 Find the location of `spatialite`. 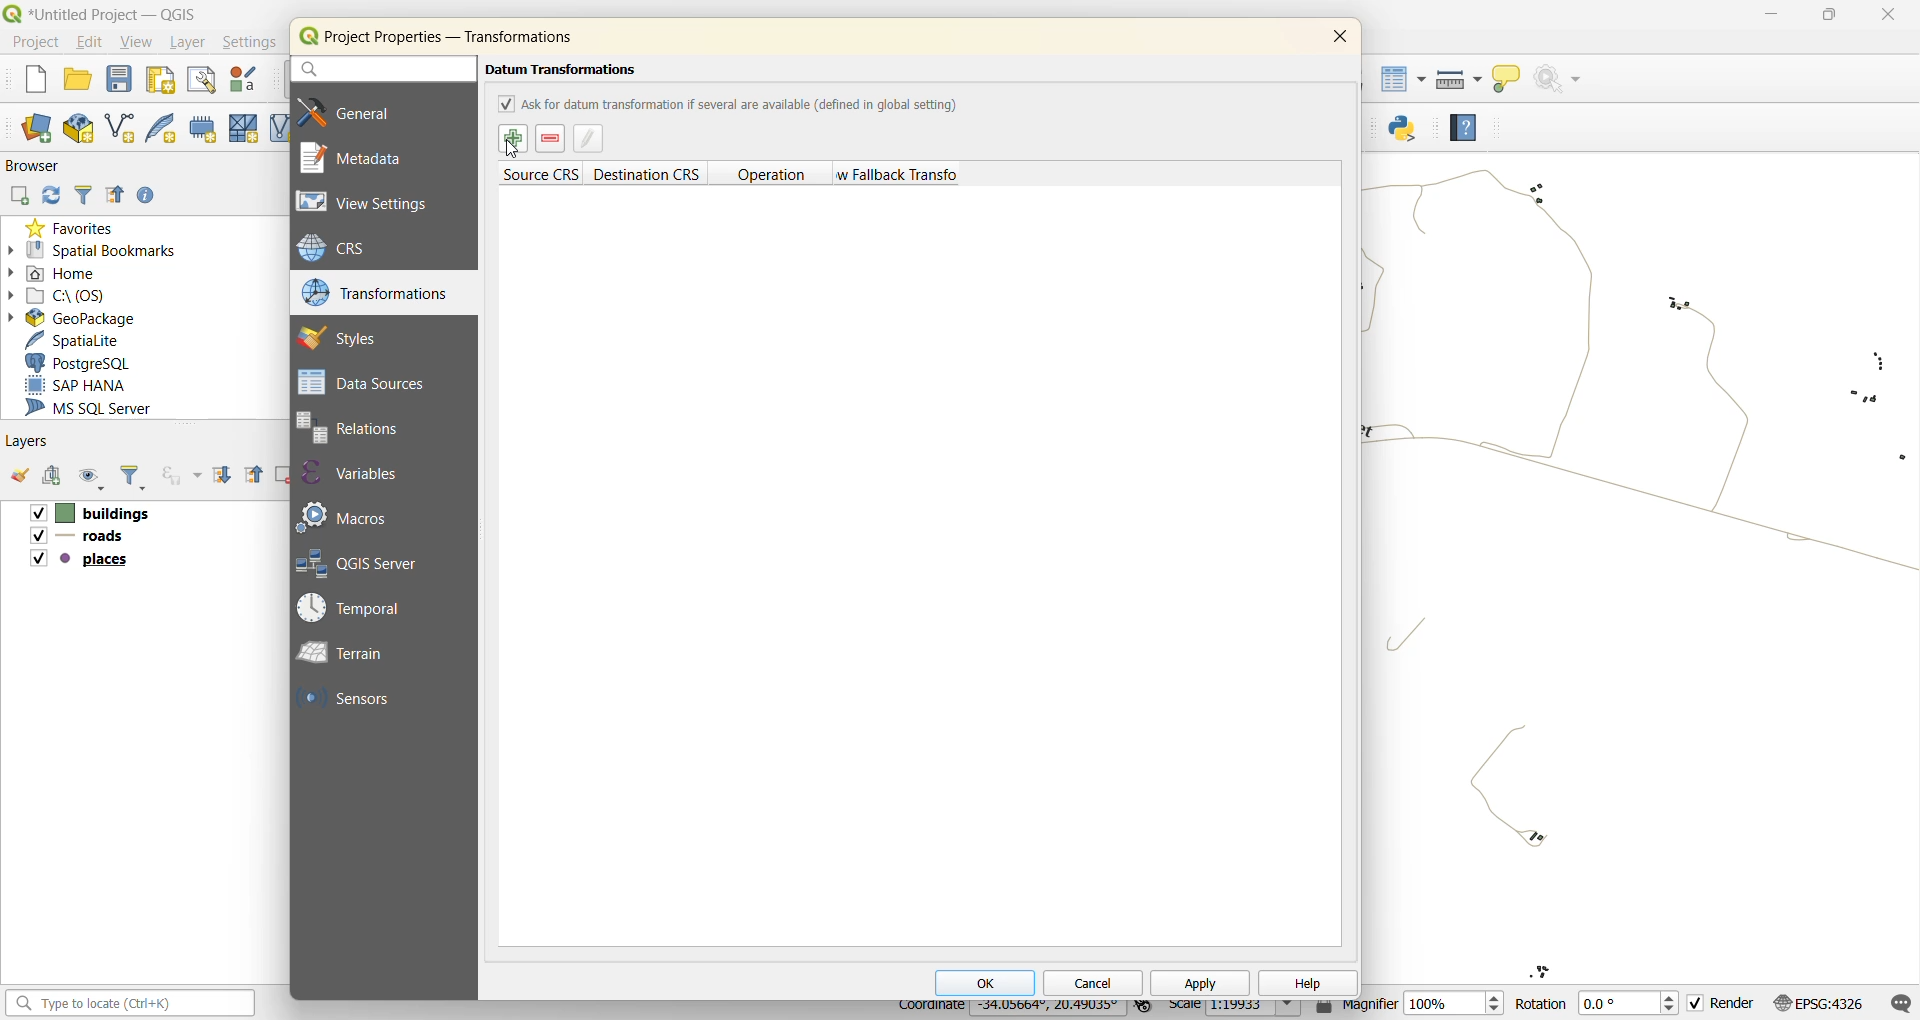

spatialite is located at coordinates (80, 339).